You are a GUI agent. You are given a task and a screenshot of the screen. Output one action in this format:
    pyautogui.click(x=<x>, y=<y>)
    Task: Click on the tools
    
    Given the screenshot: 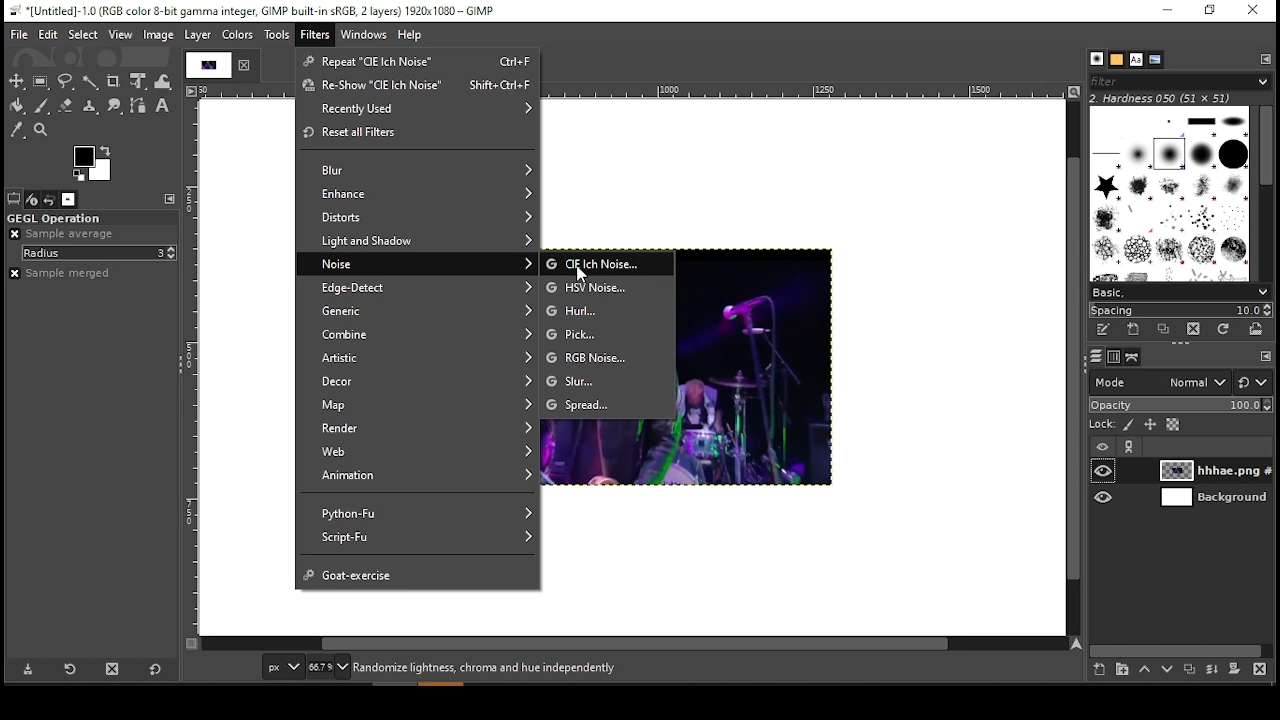 What is the action you would take?
    pyautogui.click(x=277, y=37)
    